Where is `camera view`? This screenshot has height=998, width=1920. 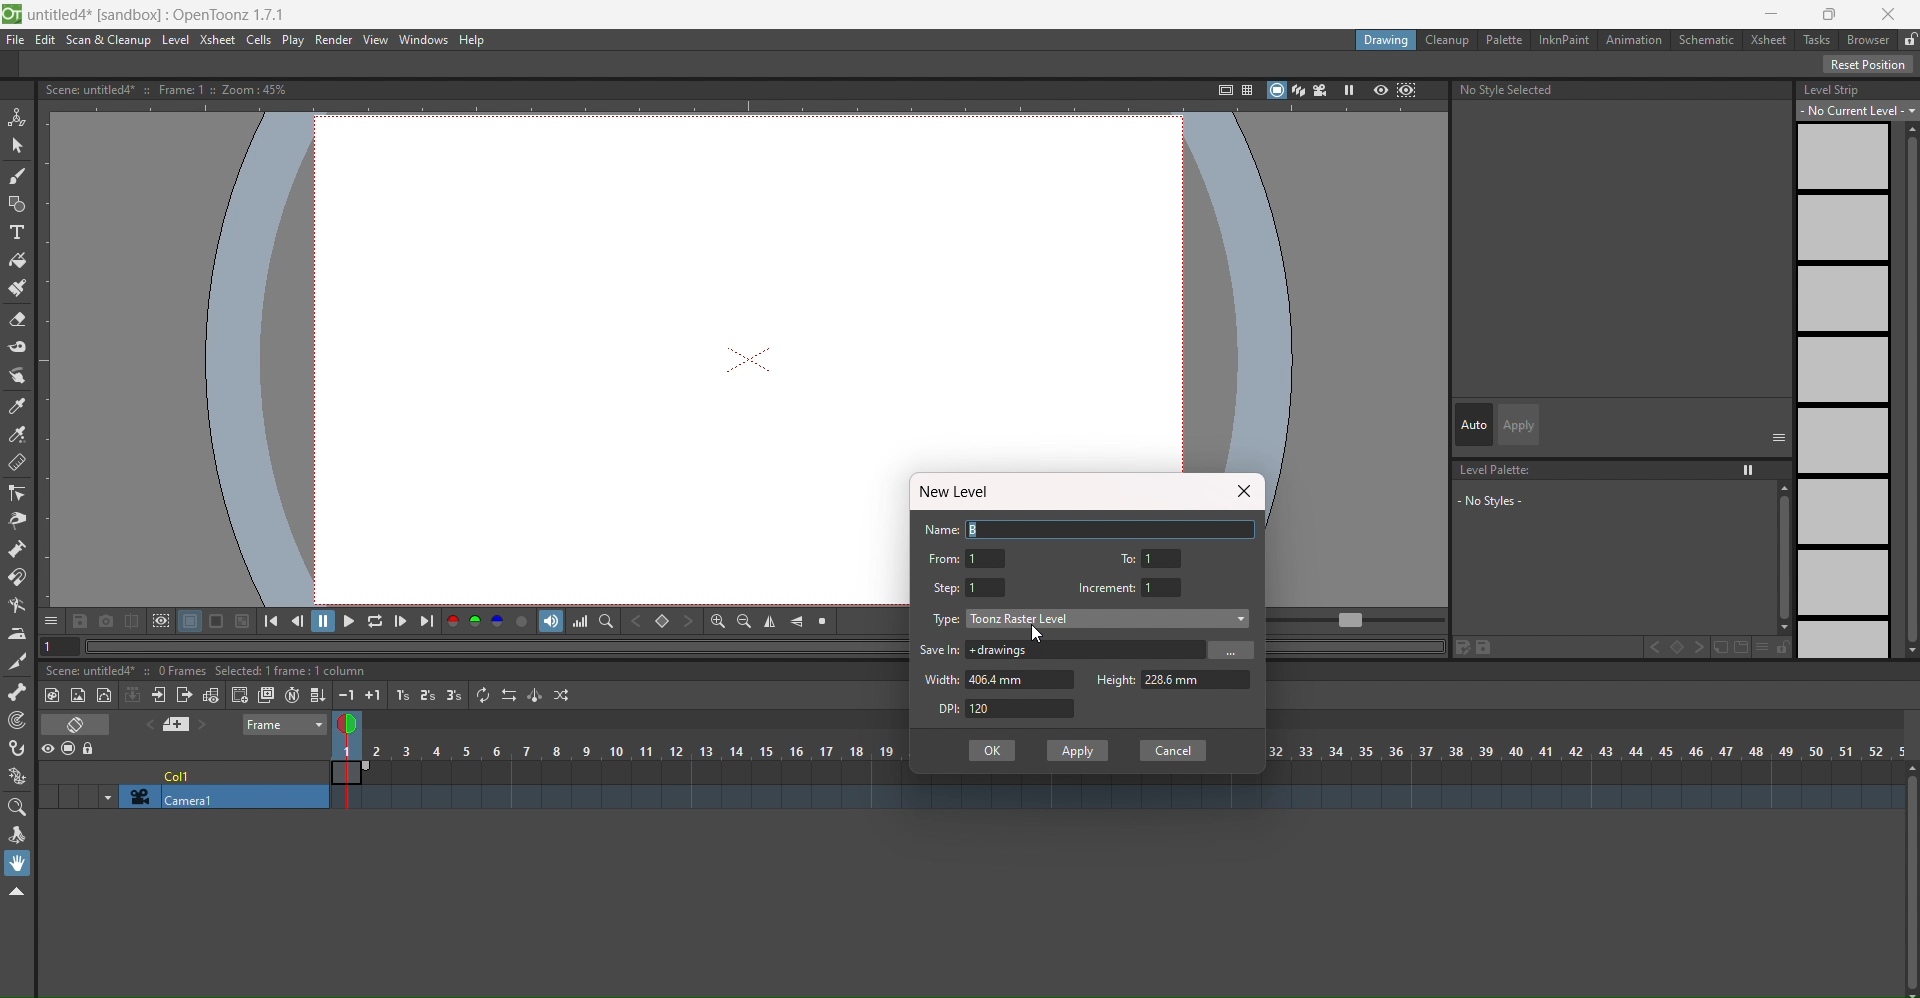
camera view is located at coordinates (1321, 90).